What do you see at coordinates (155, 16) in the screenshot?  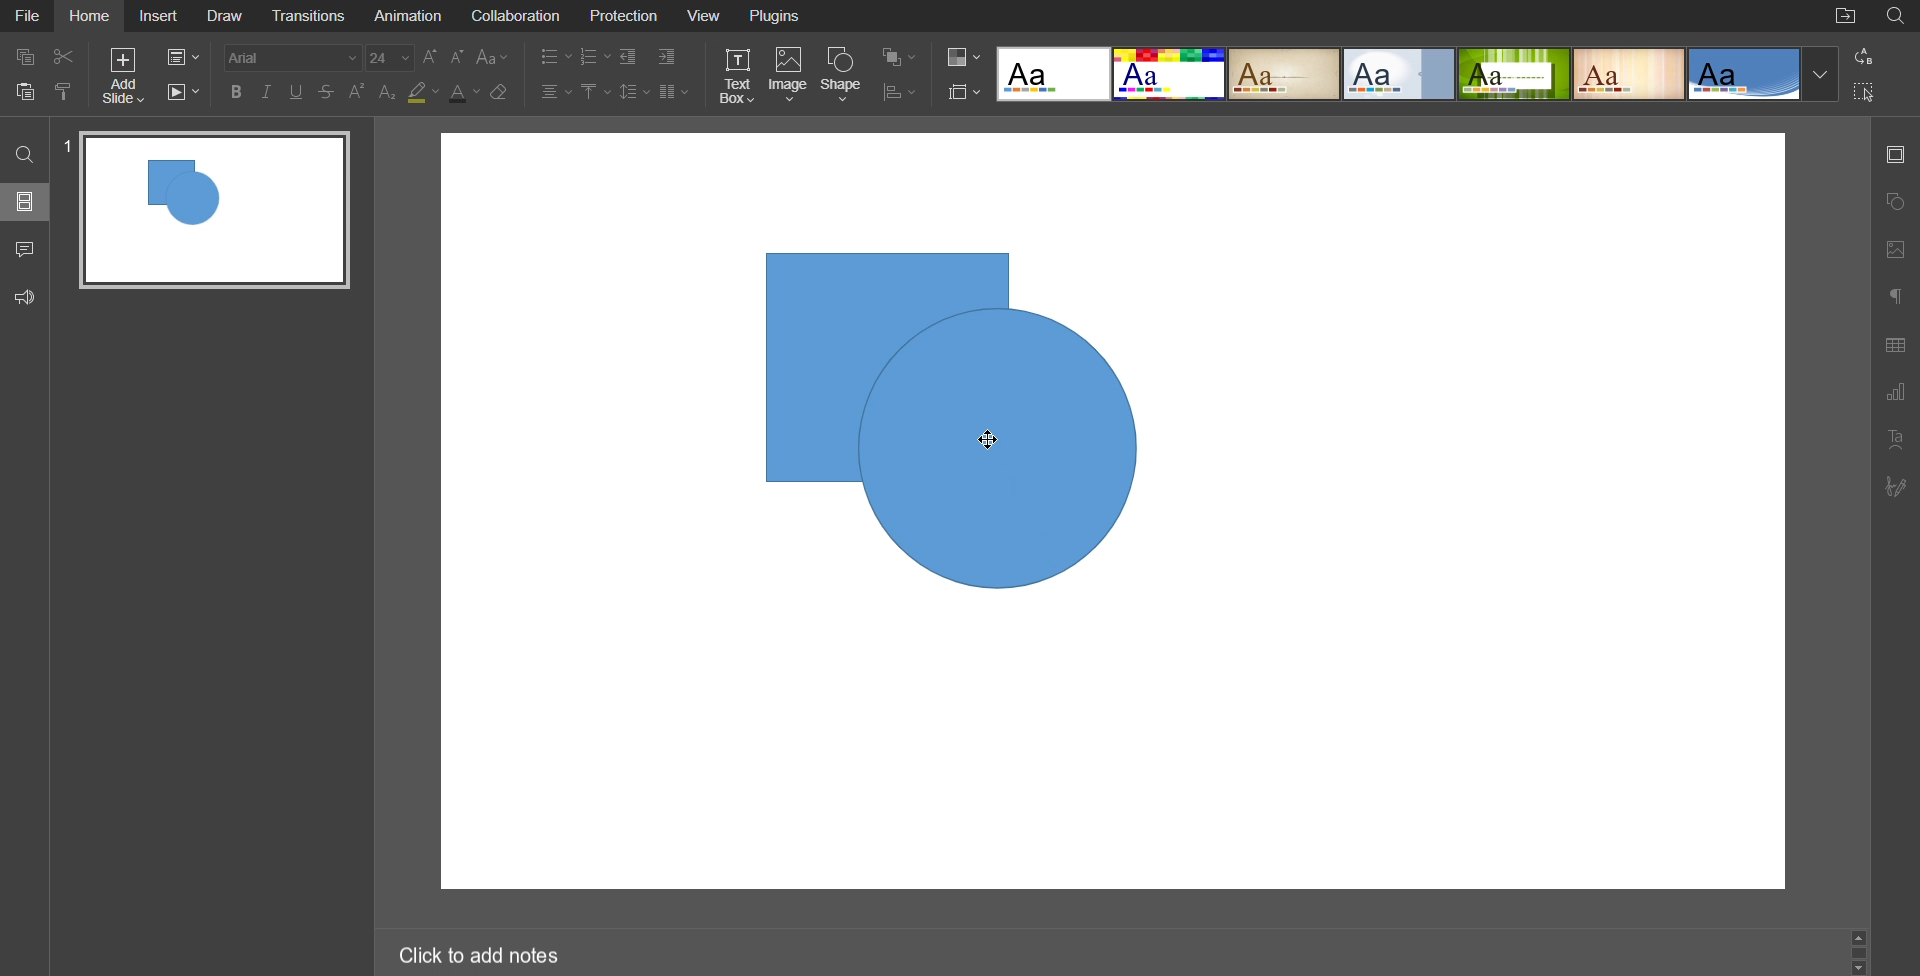 I see `Insert` at bounding box center [155, 16].